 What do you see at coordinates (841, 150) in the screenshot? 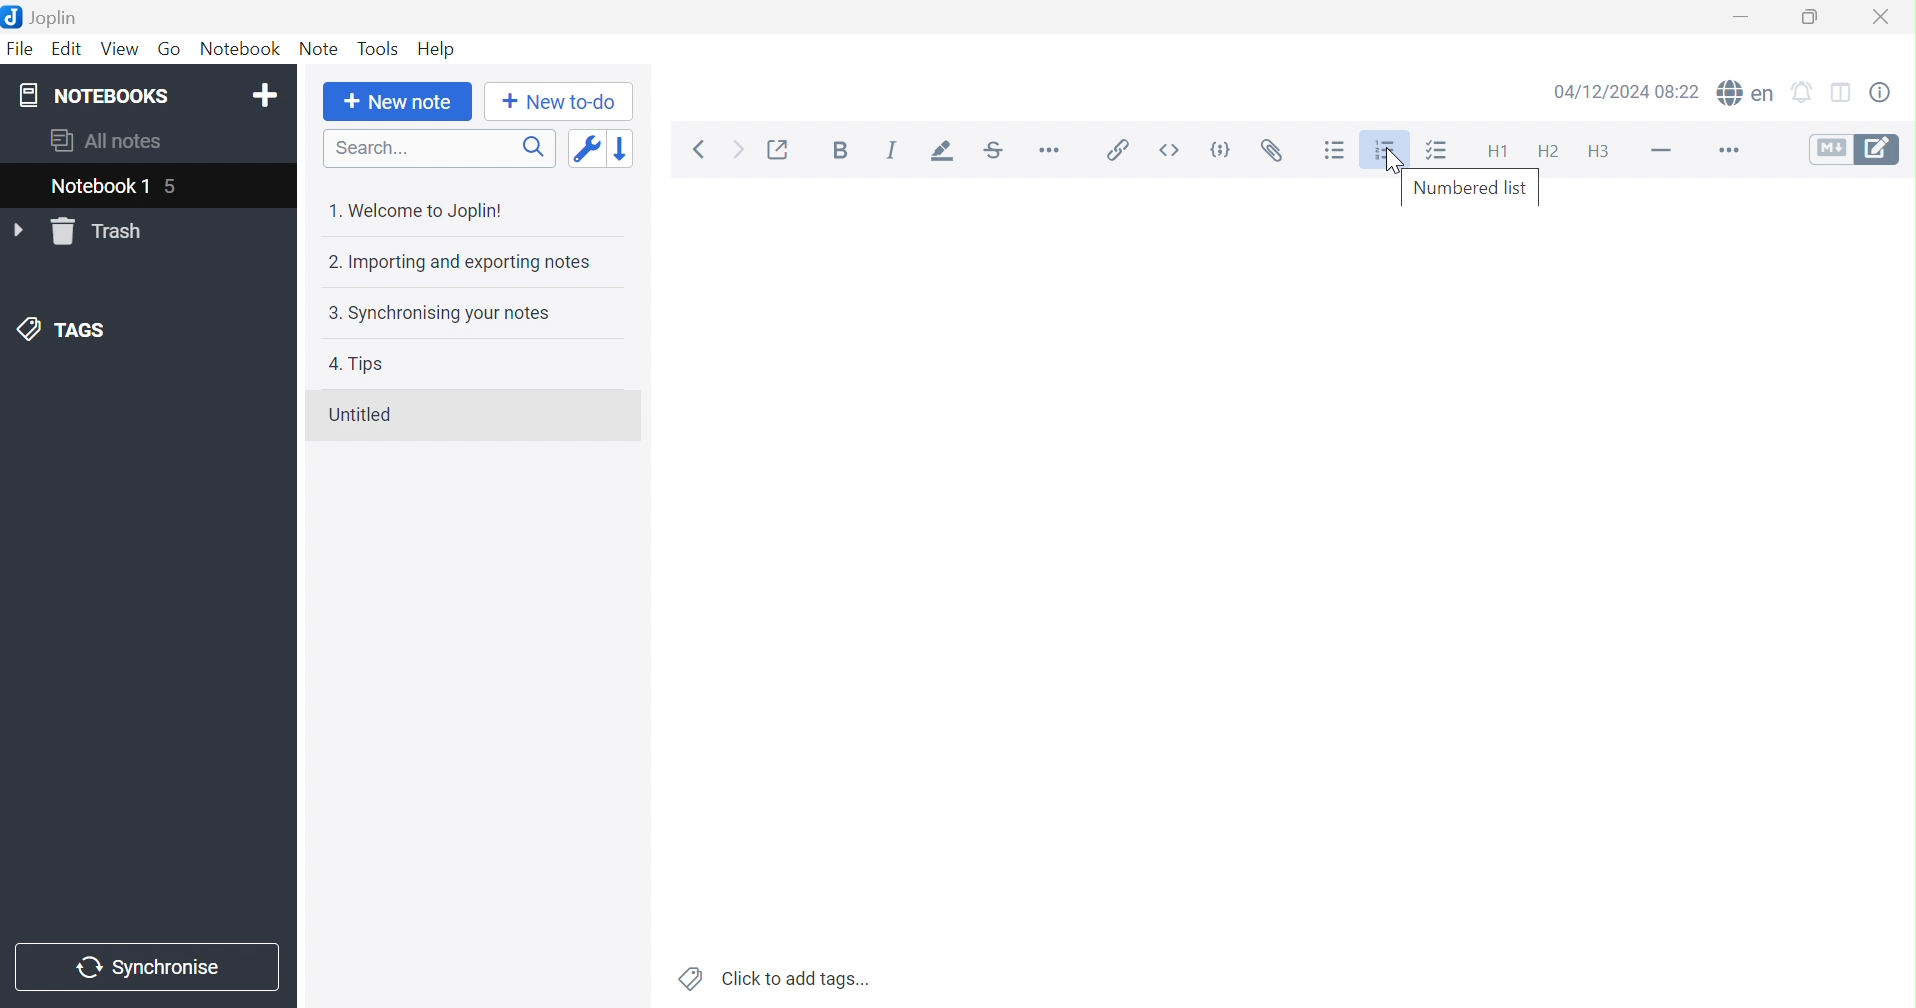
I see `Bold` at bounding box center [841, 150].